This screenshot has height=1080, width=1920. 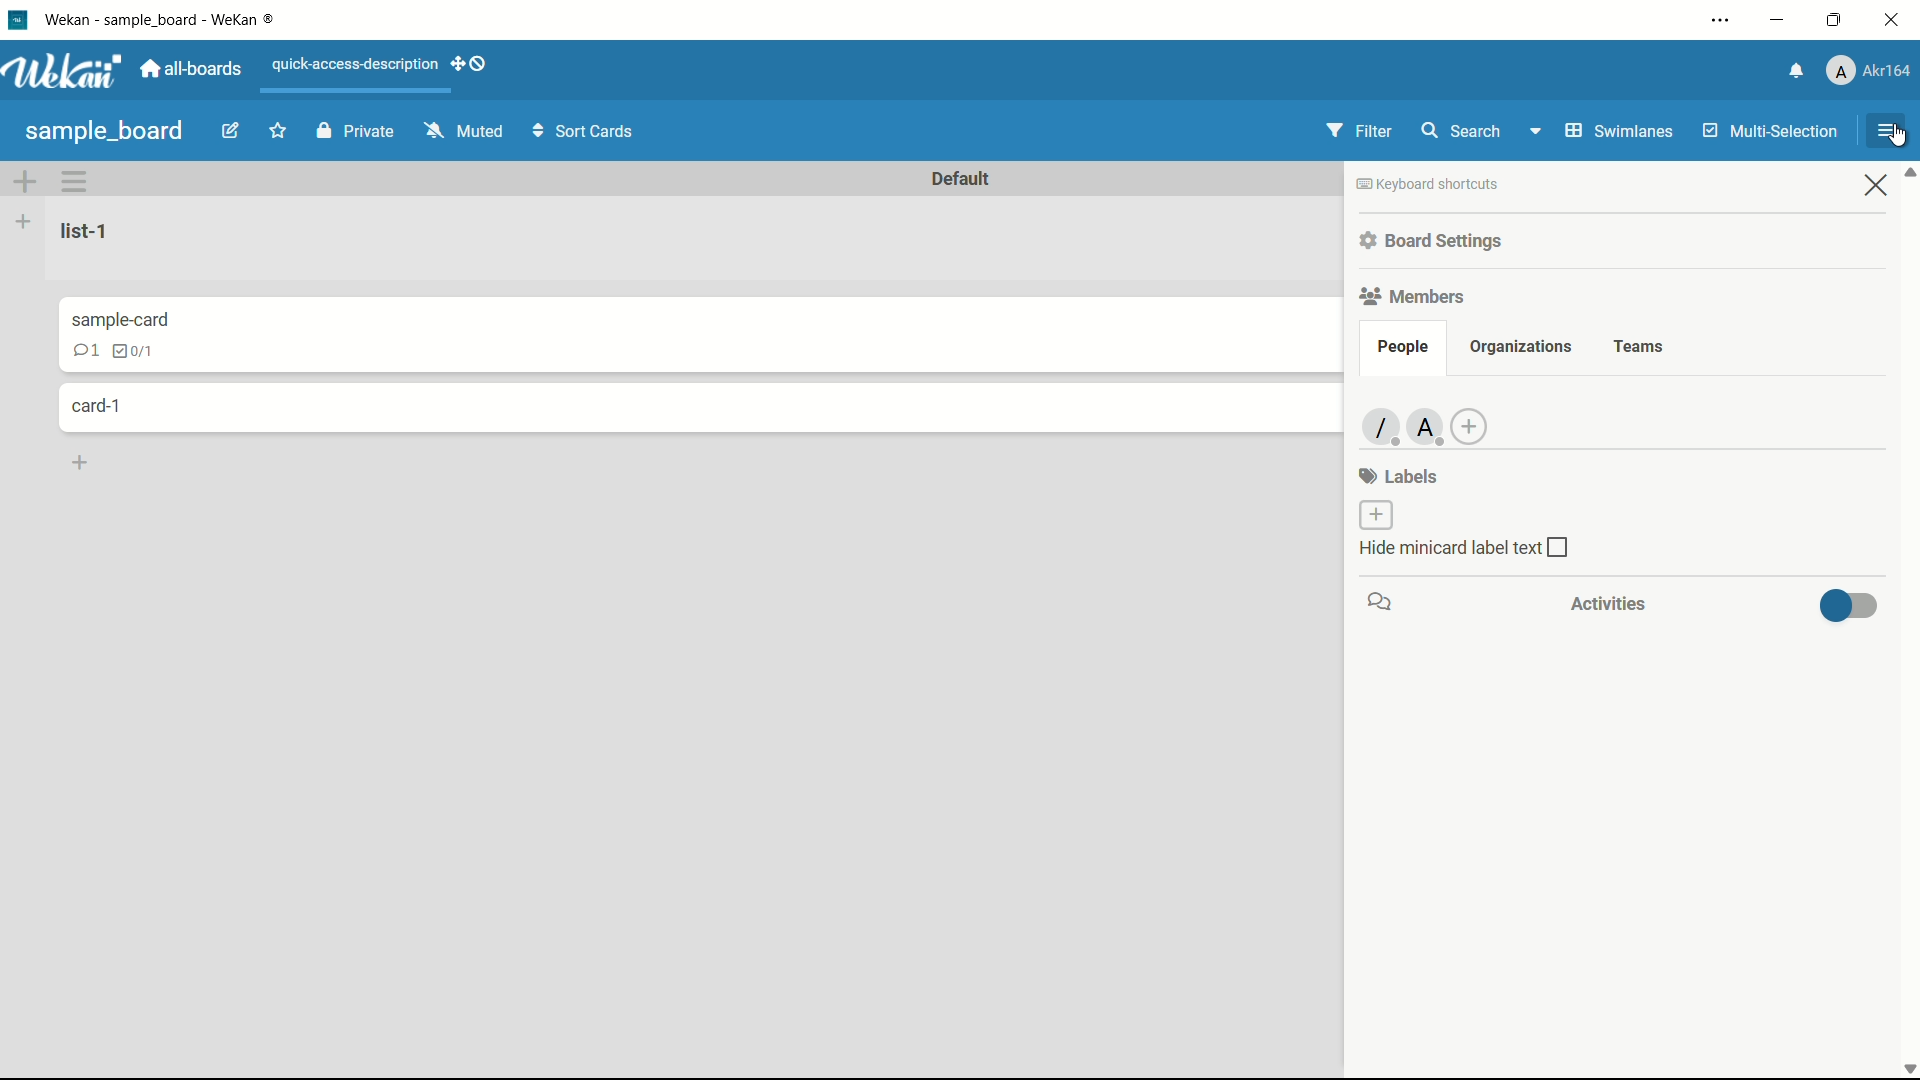 What do you see at coordinates (111, 349) in the screenshot?
I see `comments` at bounding box center [111, 349].